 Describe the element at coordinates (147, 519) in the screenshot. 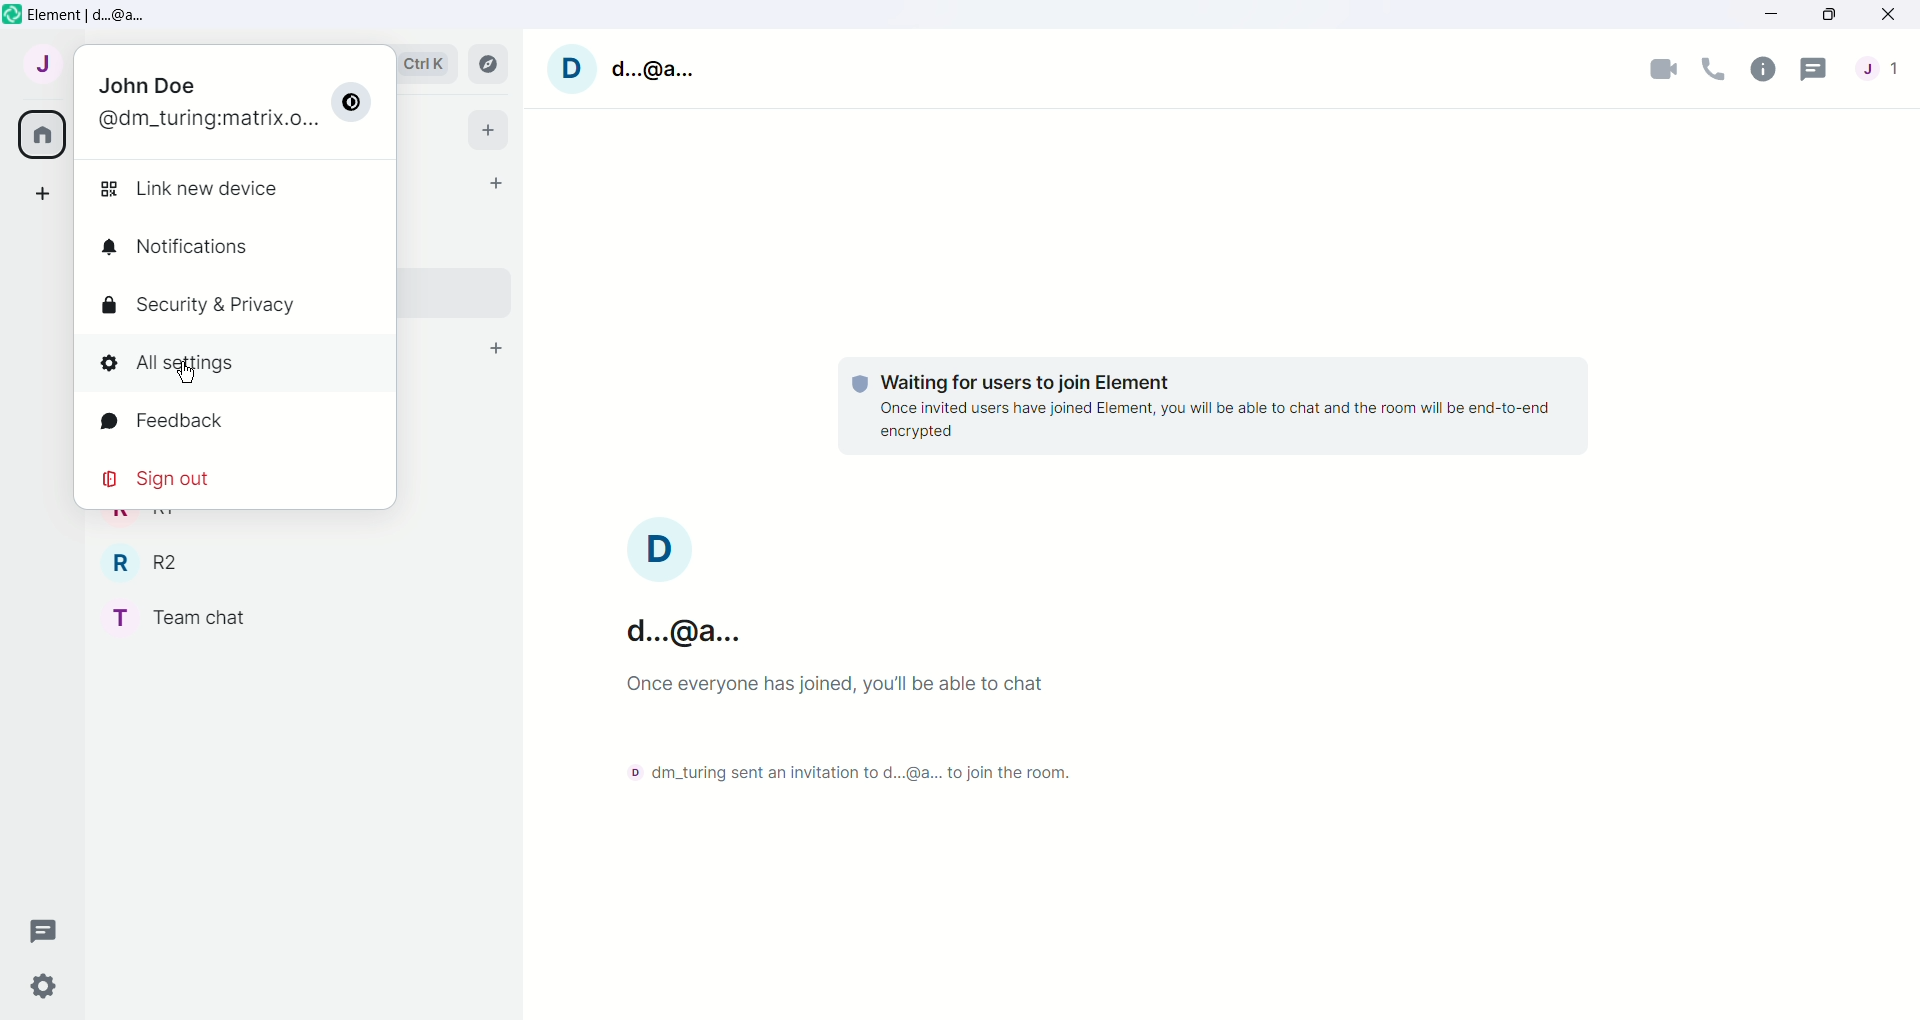

I see `R1 - Room Name` at that location.